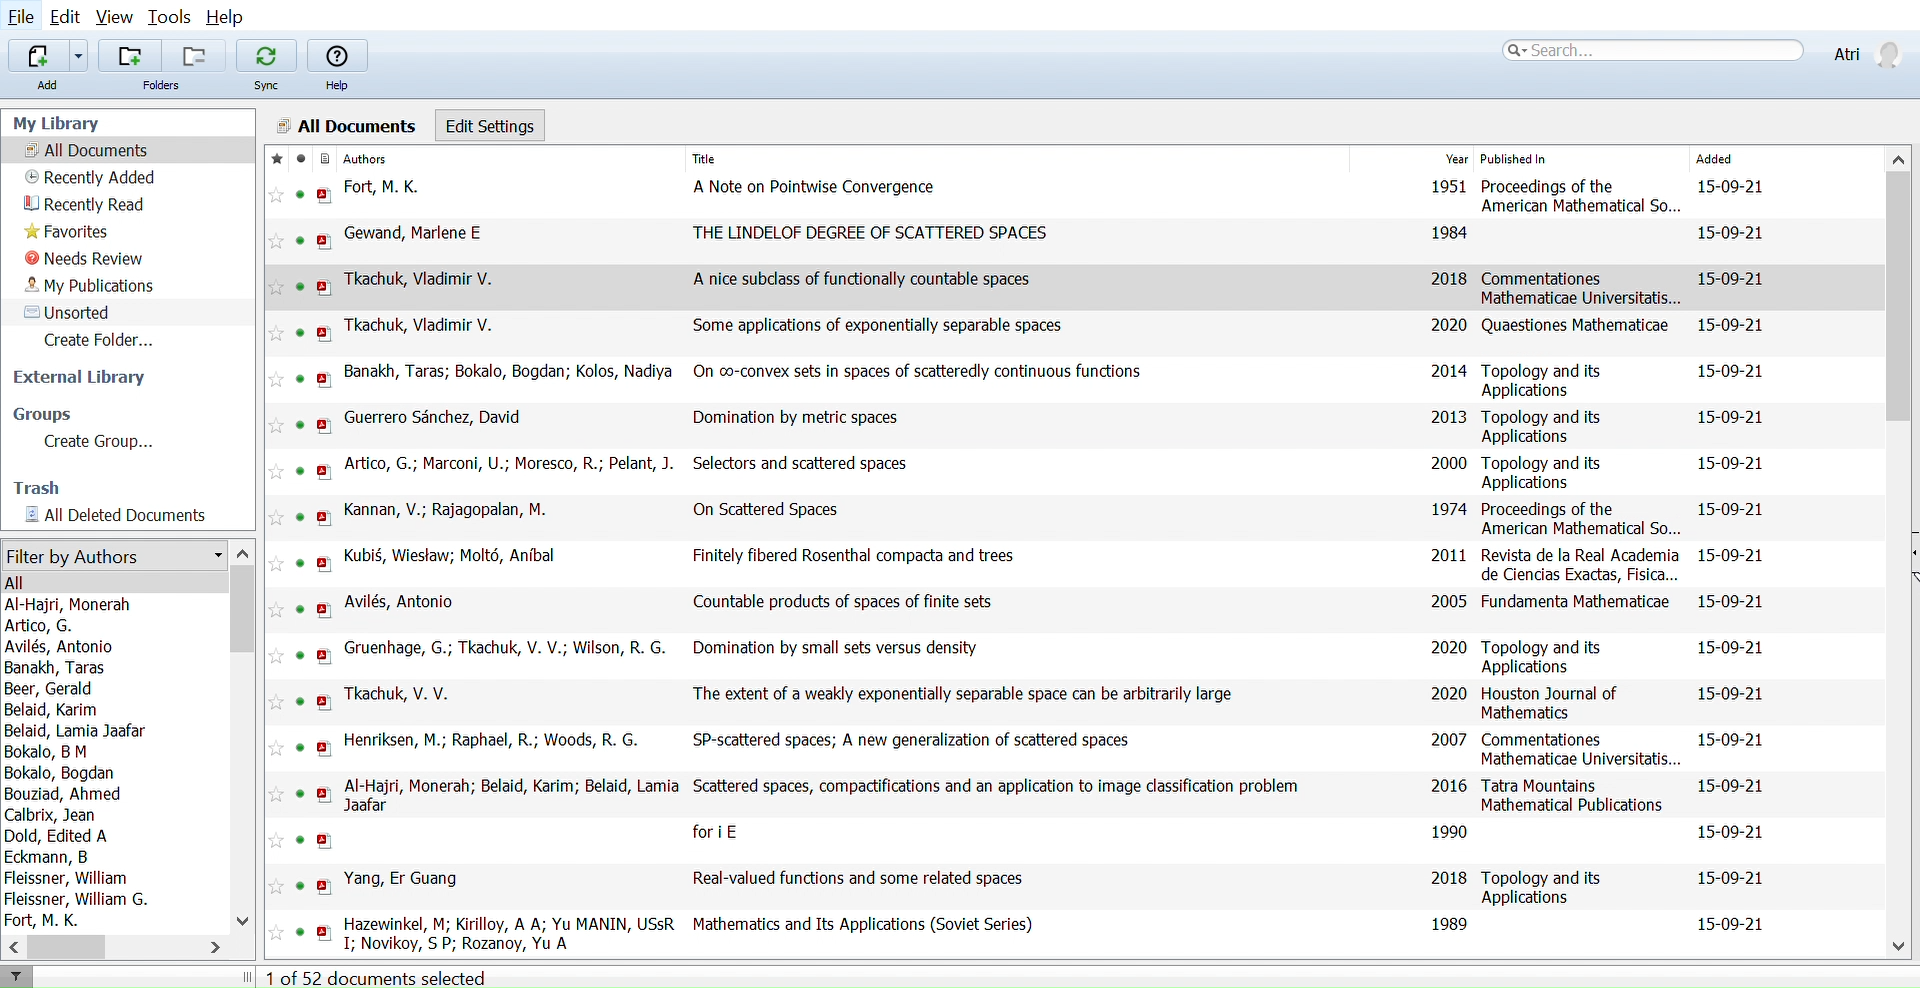 The width and height of the screenshot is (1920, 988). What do you see at coordinates (872, 233) in the screenshot?
I see `THE LINDELOF DEGREE OF SCATTERED SPACES` at bounding box center [872, 233].